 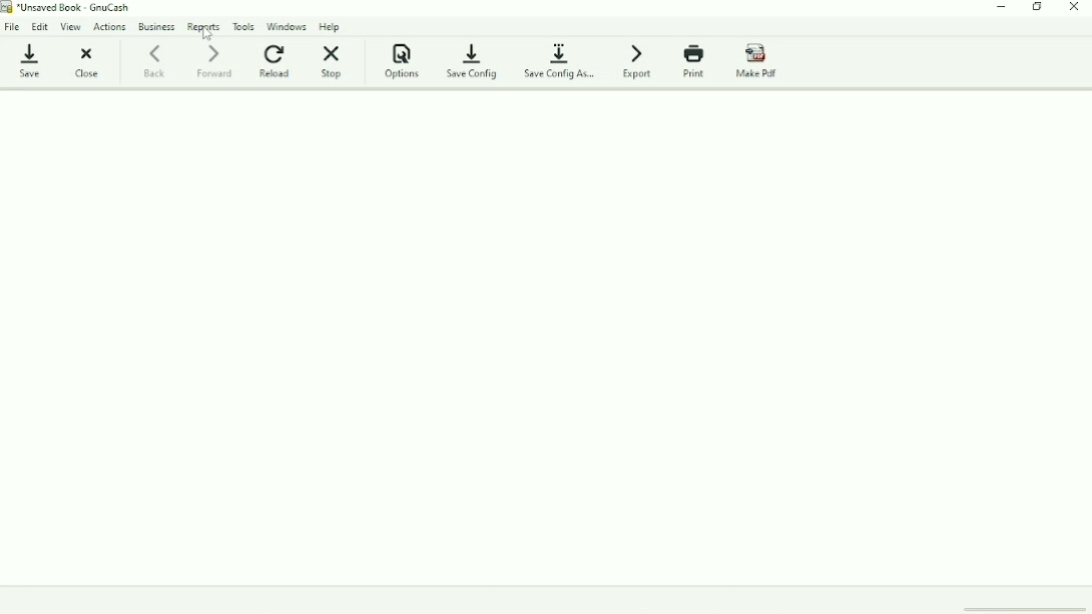 I want to click on Tools, so click(x=245, y=25).